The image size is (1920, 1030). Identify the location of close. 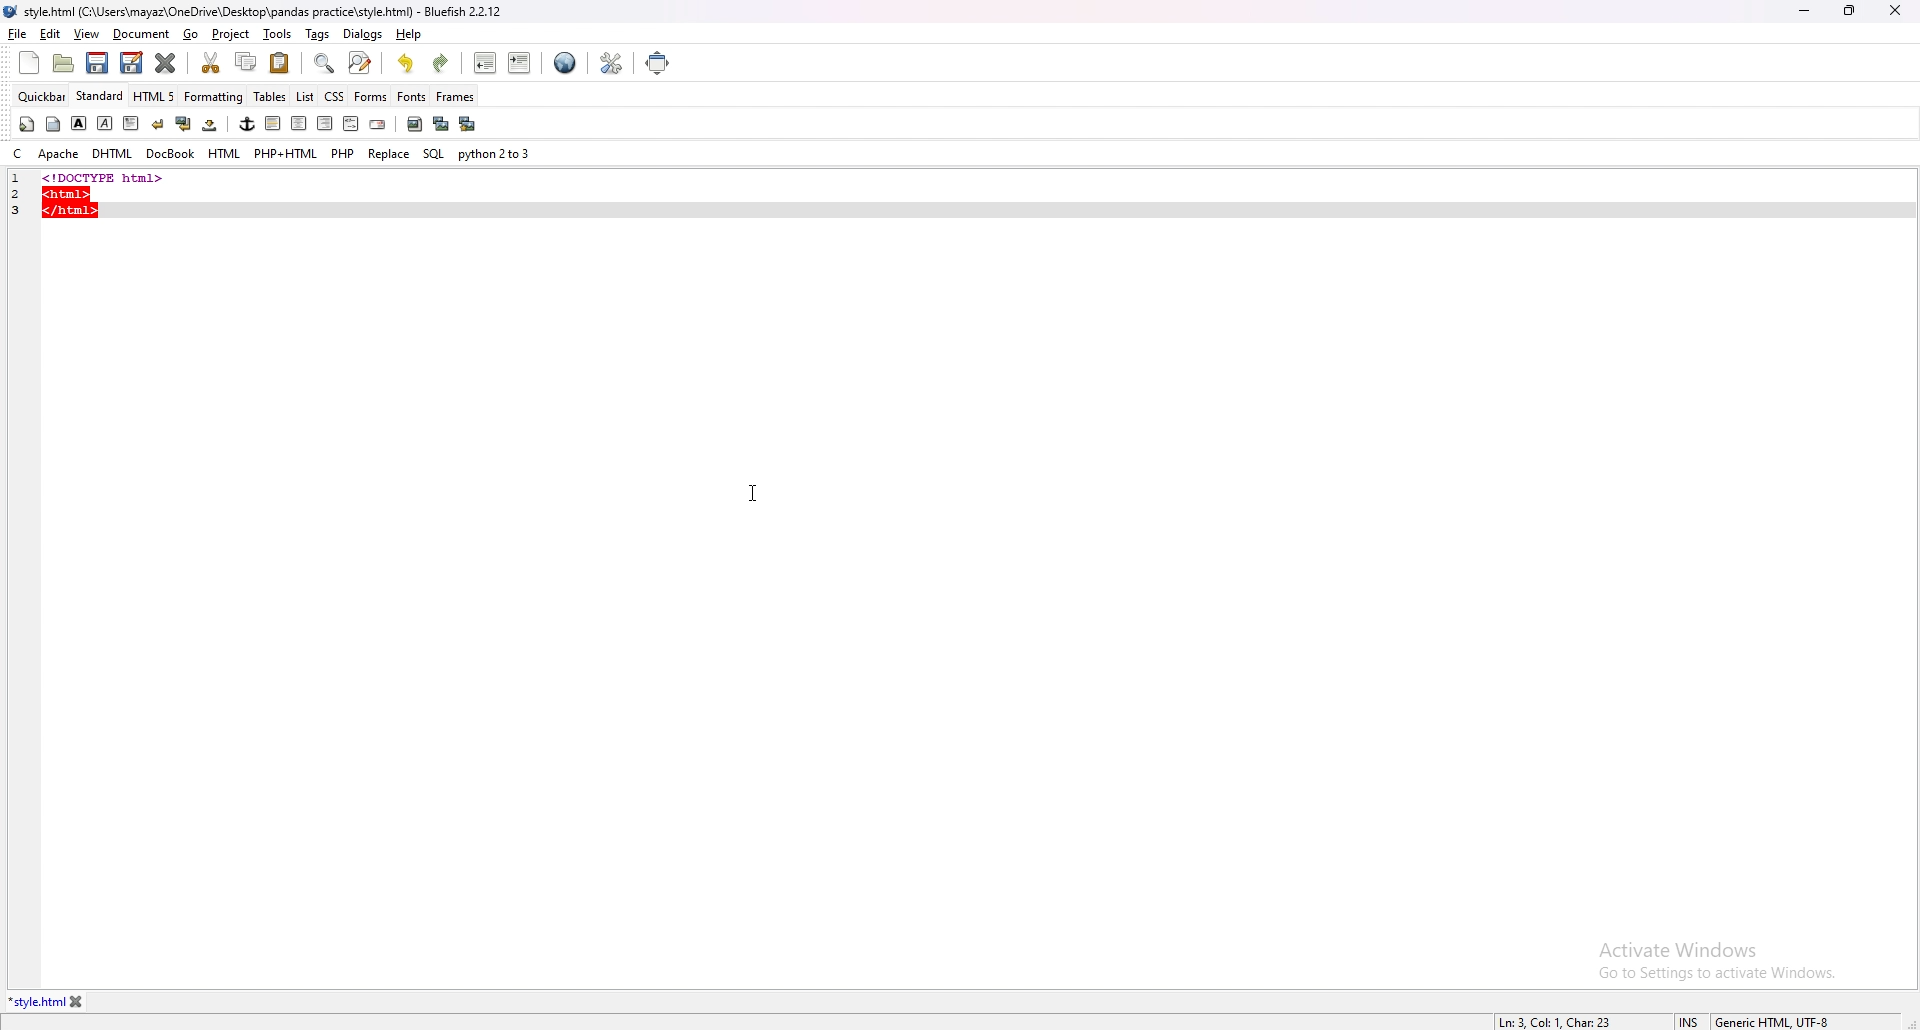
(1895, 10).